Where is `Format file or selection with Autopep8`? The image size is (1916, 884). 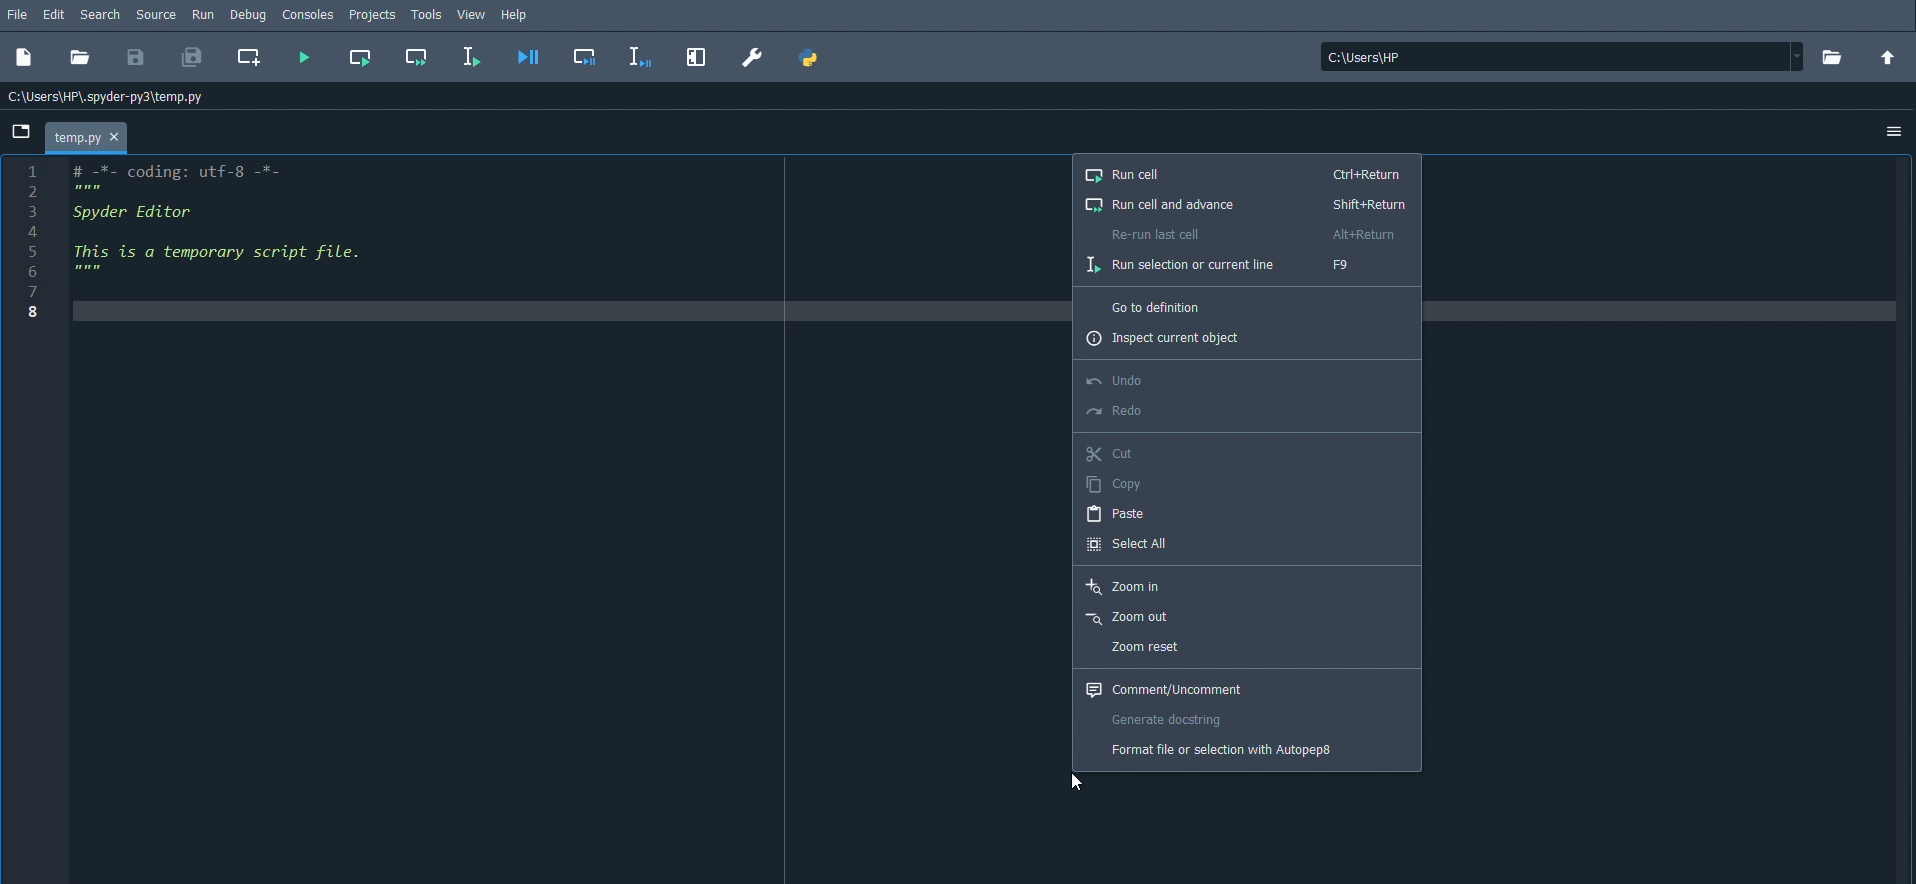
Format file or selection with Autopep8 is located at coordinates (1222, 748).